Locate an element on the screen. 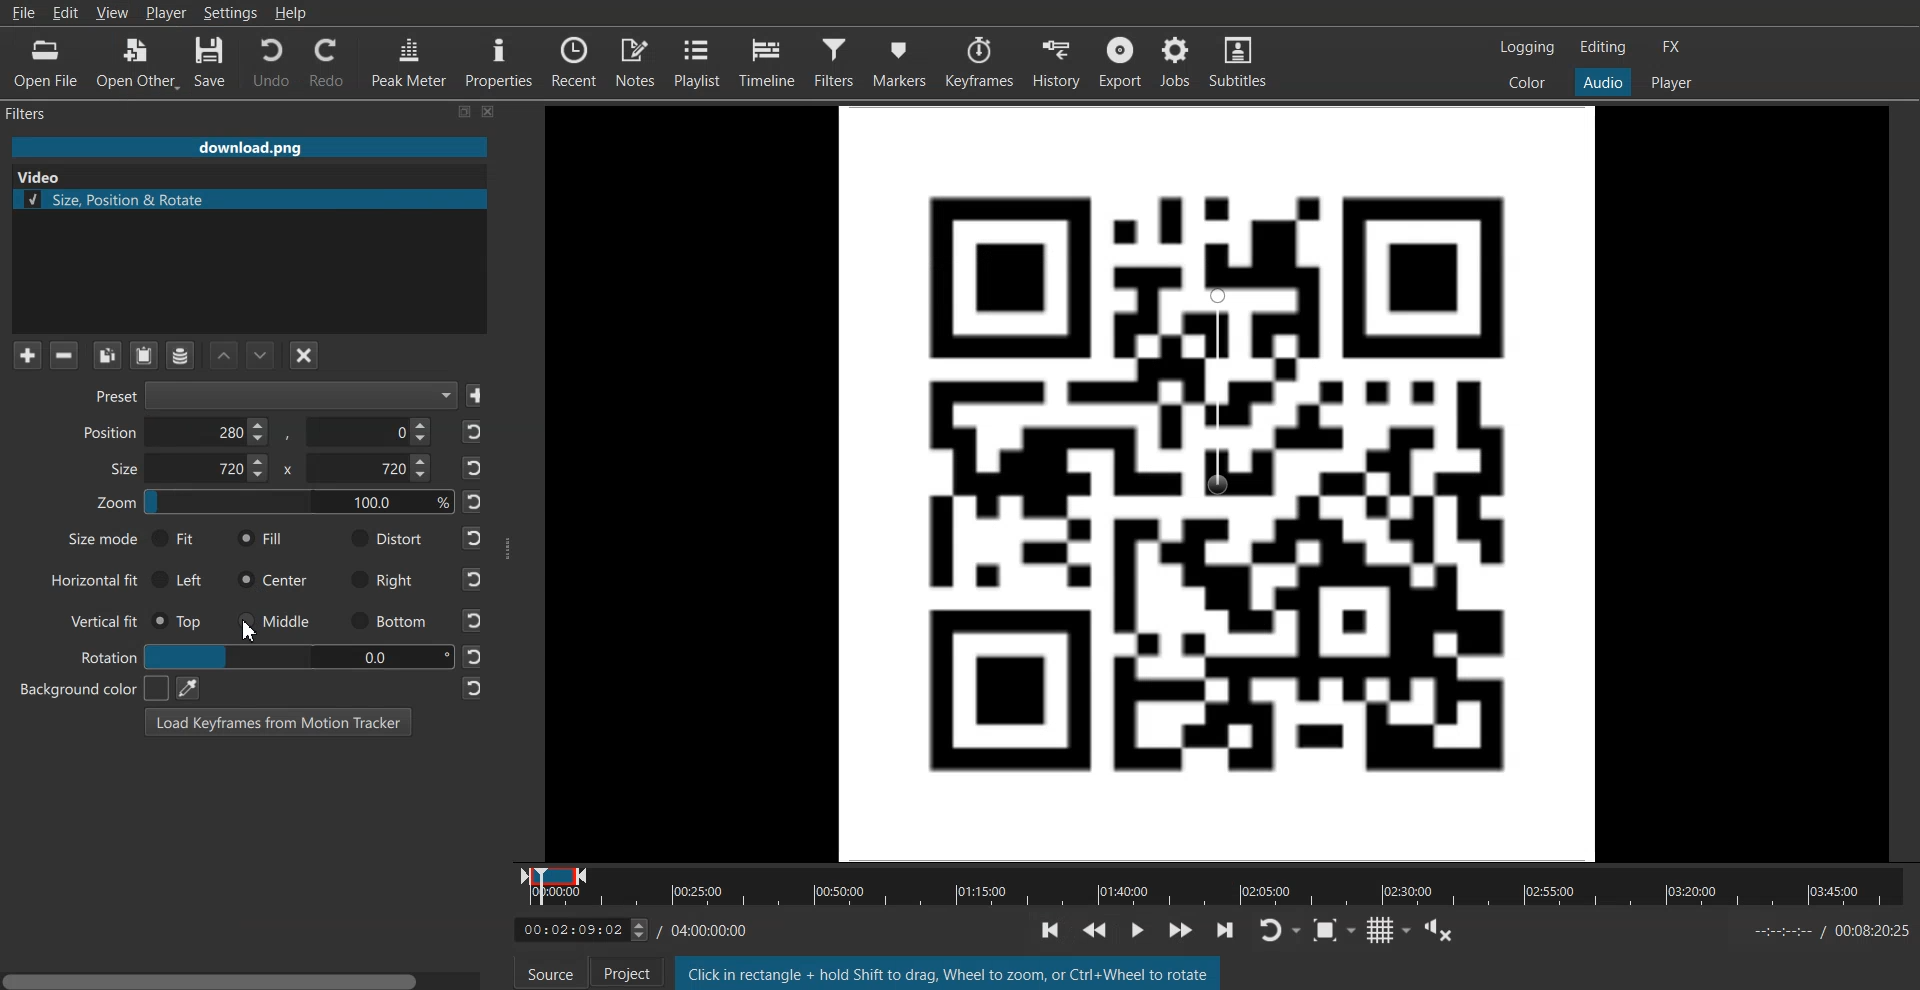 The height and width of the screenshot is (990, 1920). Toggle Zoom is located at coordinates (1337, 934).